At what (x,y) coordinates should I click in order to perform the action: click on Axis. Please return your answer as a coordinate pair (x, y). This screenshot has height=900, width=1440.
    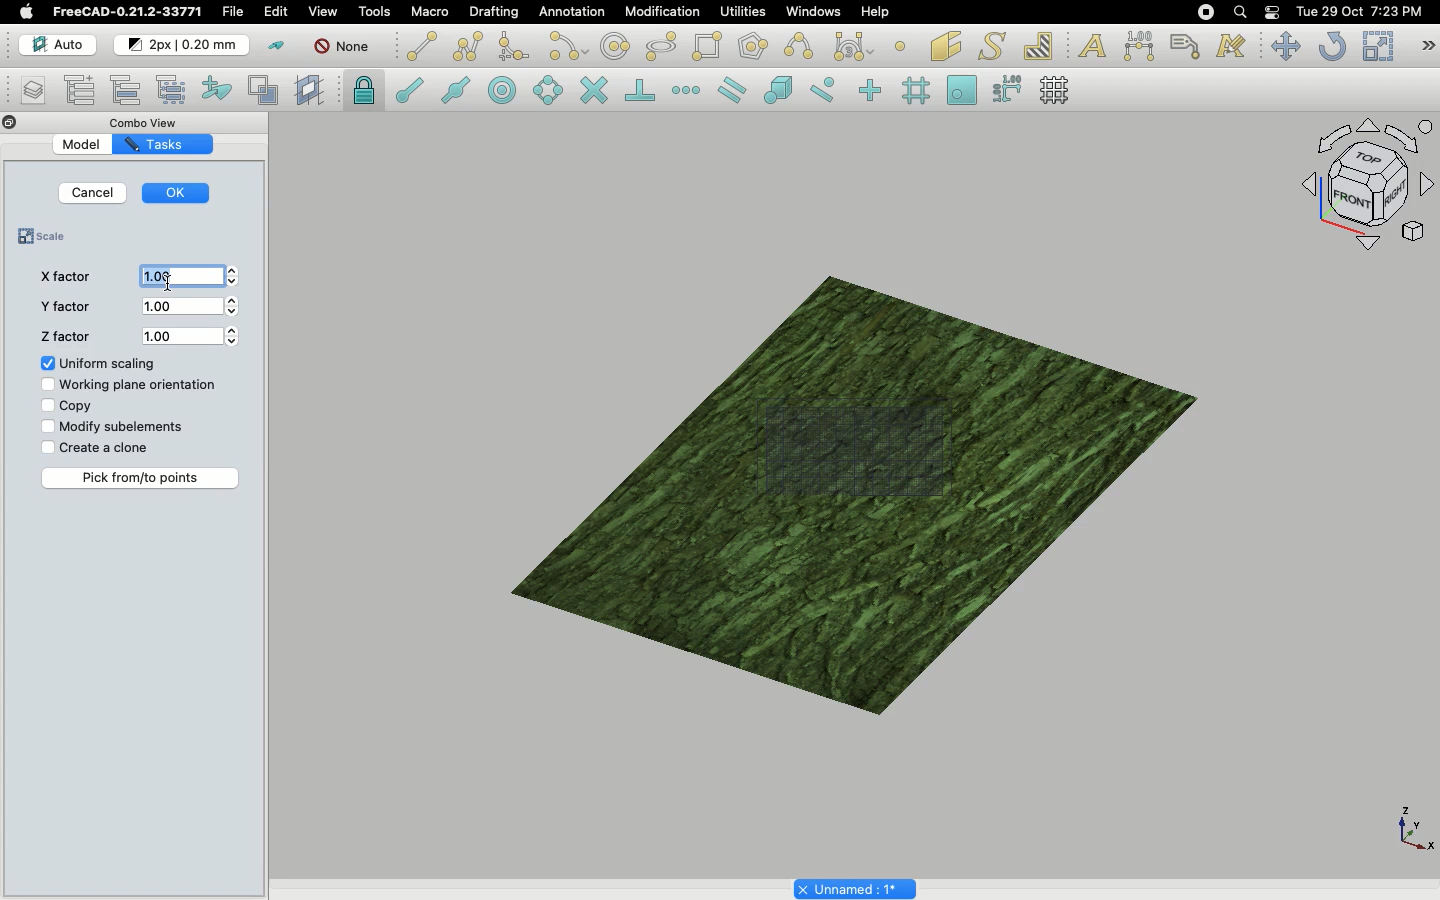
    Looking at the image, I should click on (1412, 828).